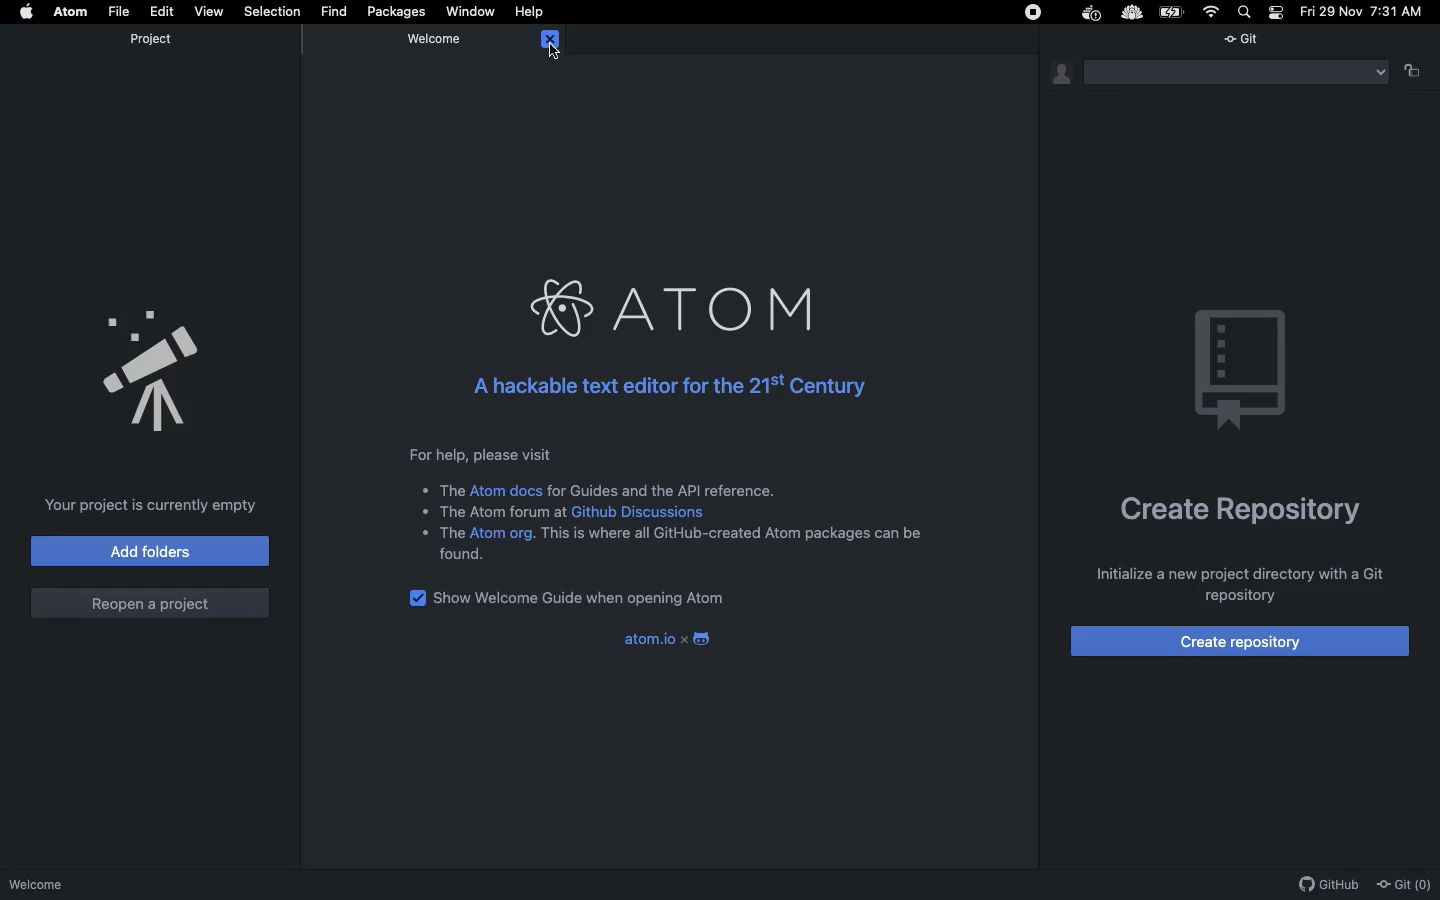  What do you see at coordinates (1402, 14) in the screenshot?
I see `7:31 AM` at bounding box center [1402, 14].